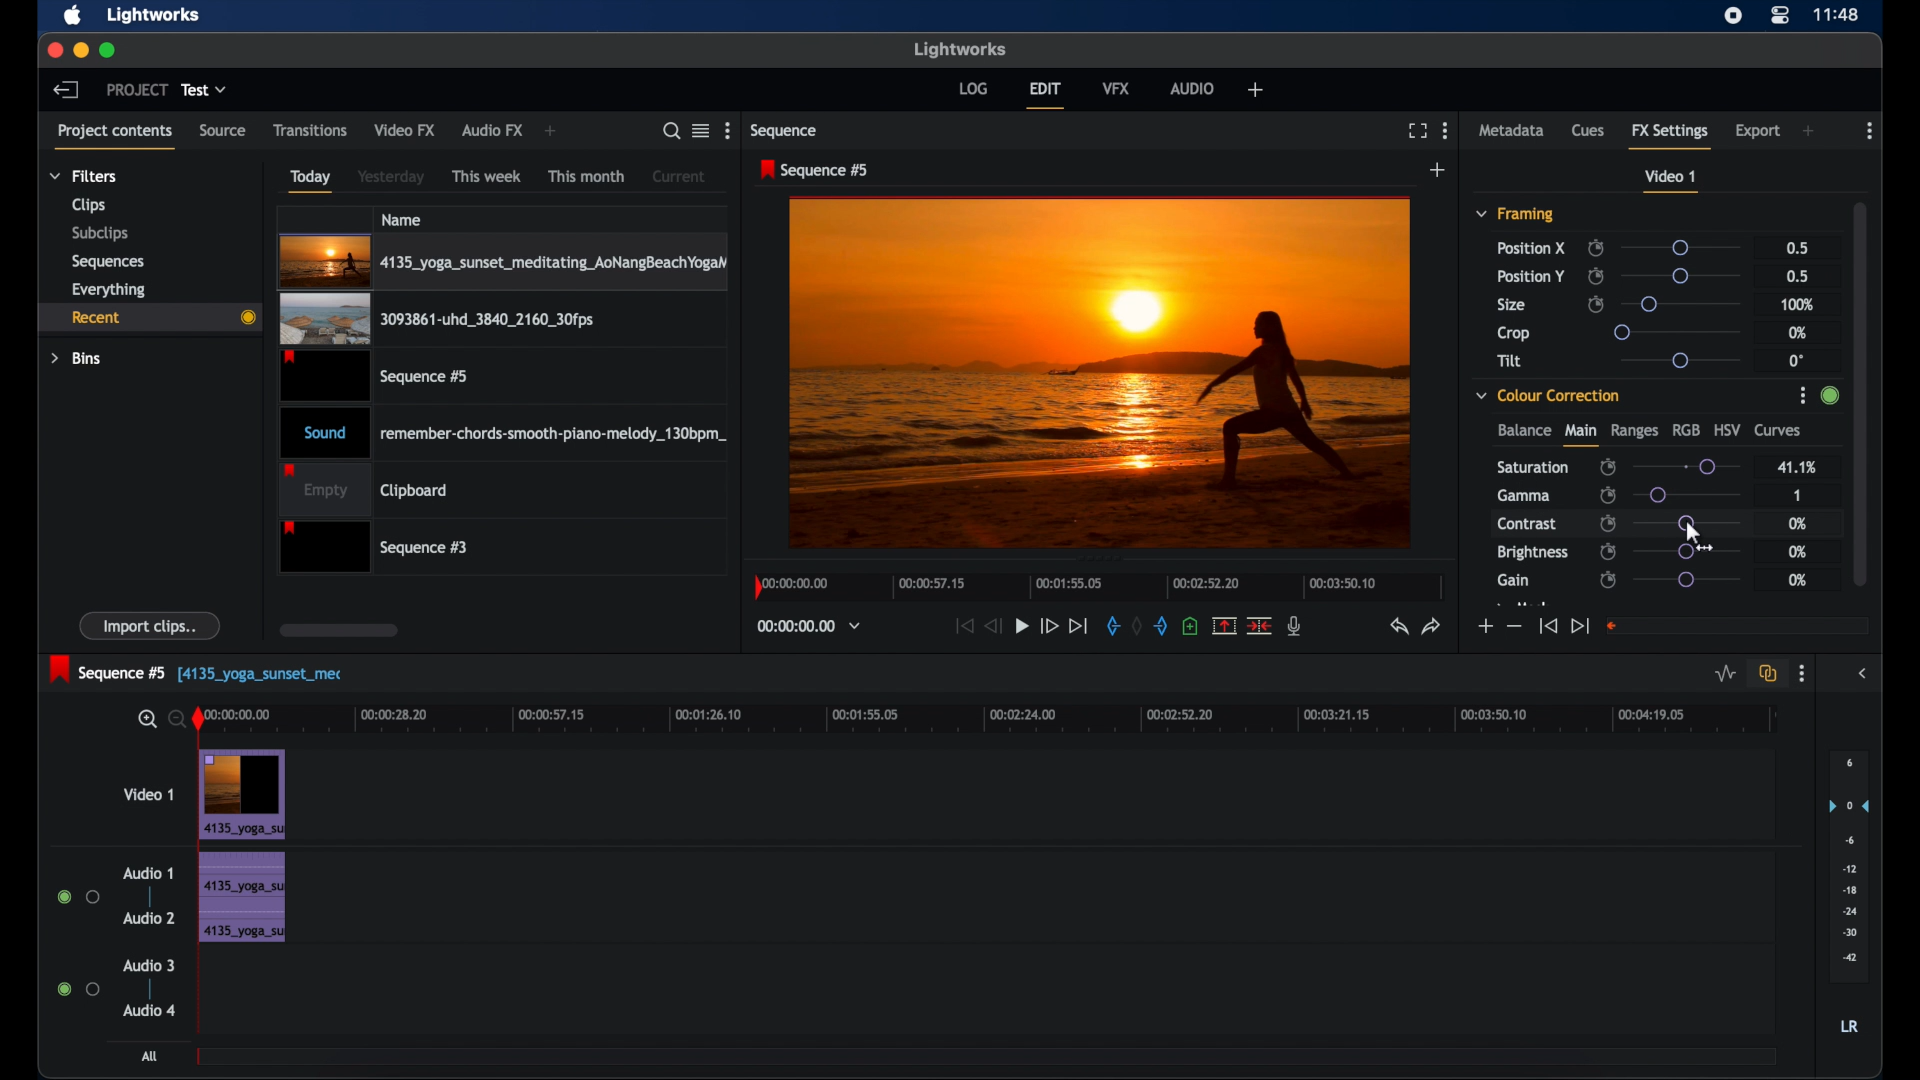 The height and width of the screenshot is (1080, 1920). Describe the element at coordinates (1723, 672) in the screenshot. I see `toggle audio levels editing` at that location.